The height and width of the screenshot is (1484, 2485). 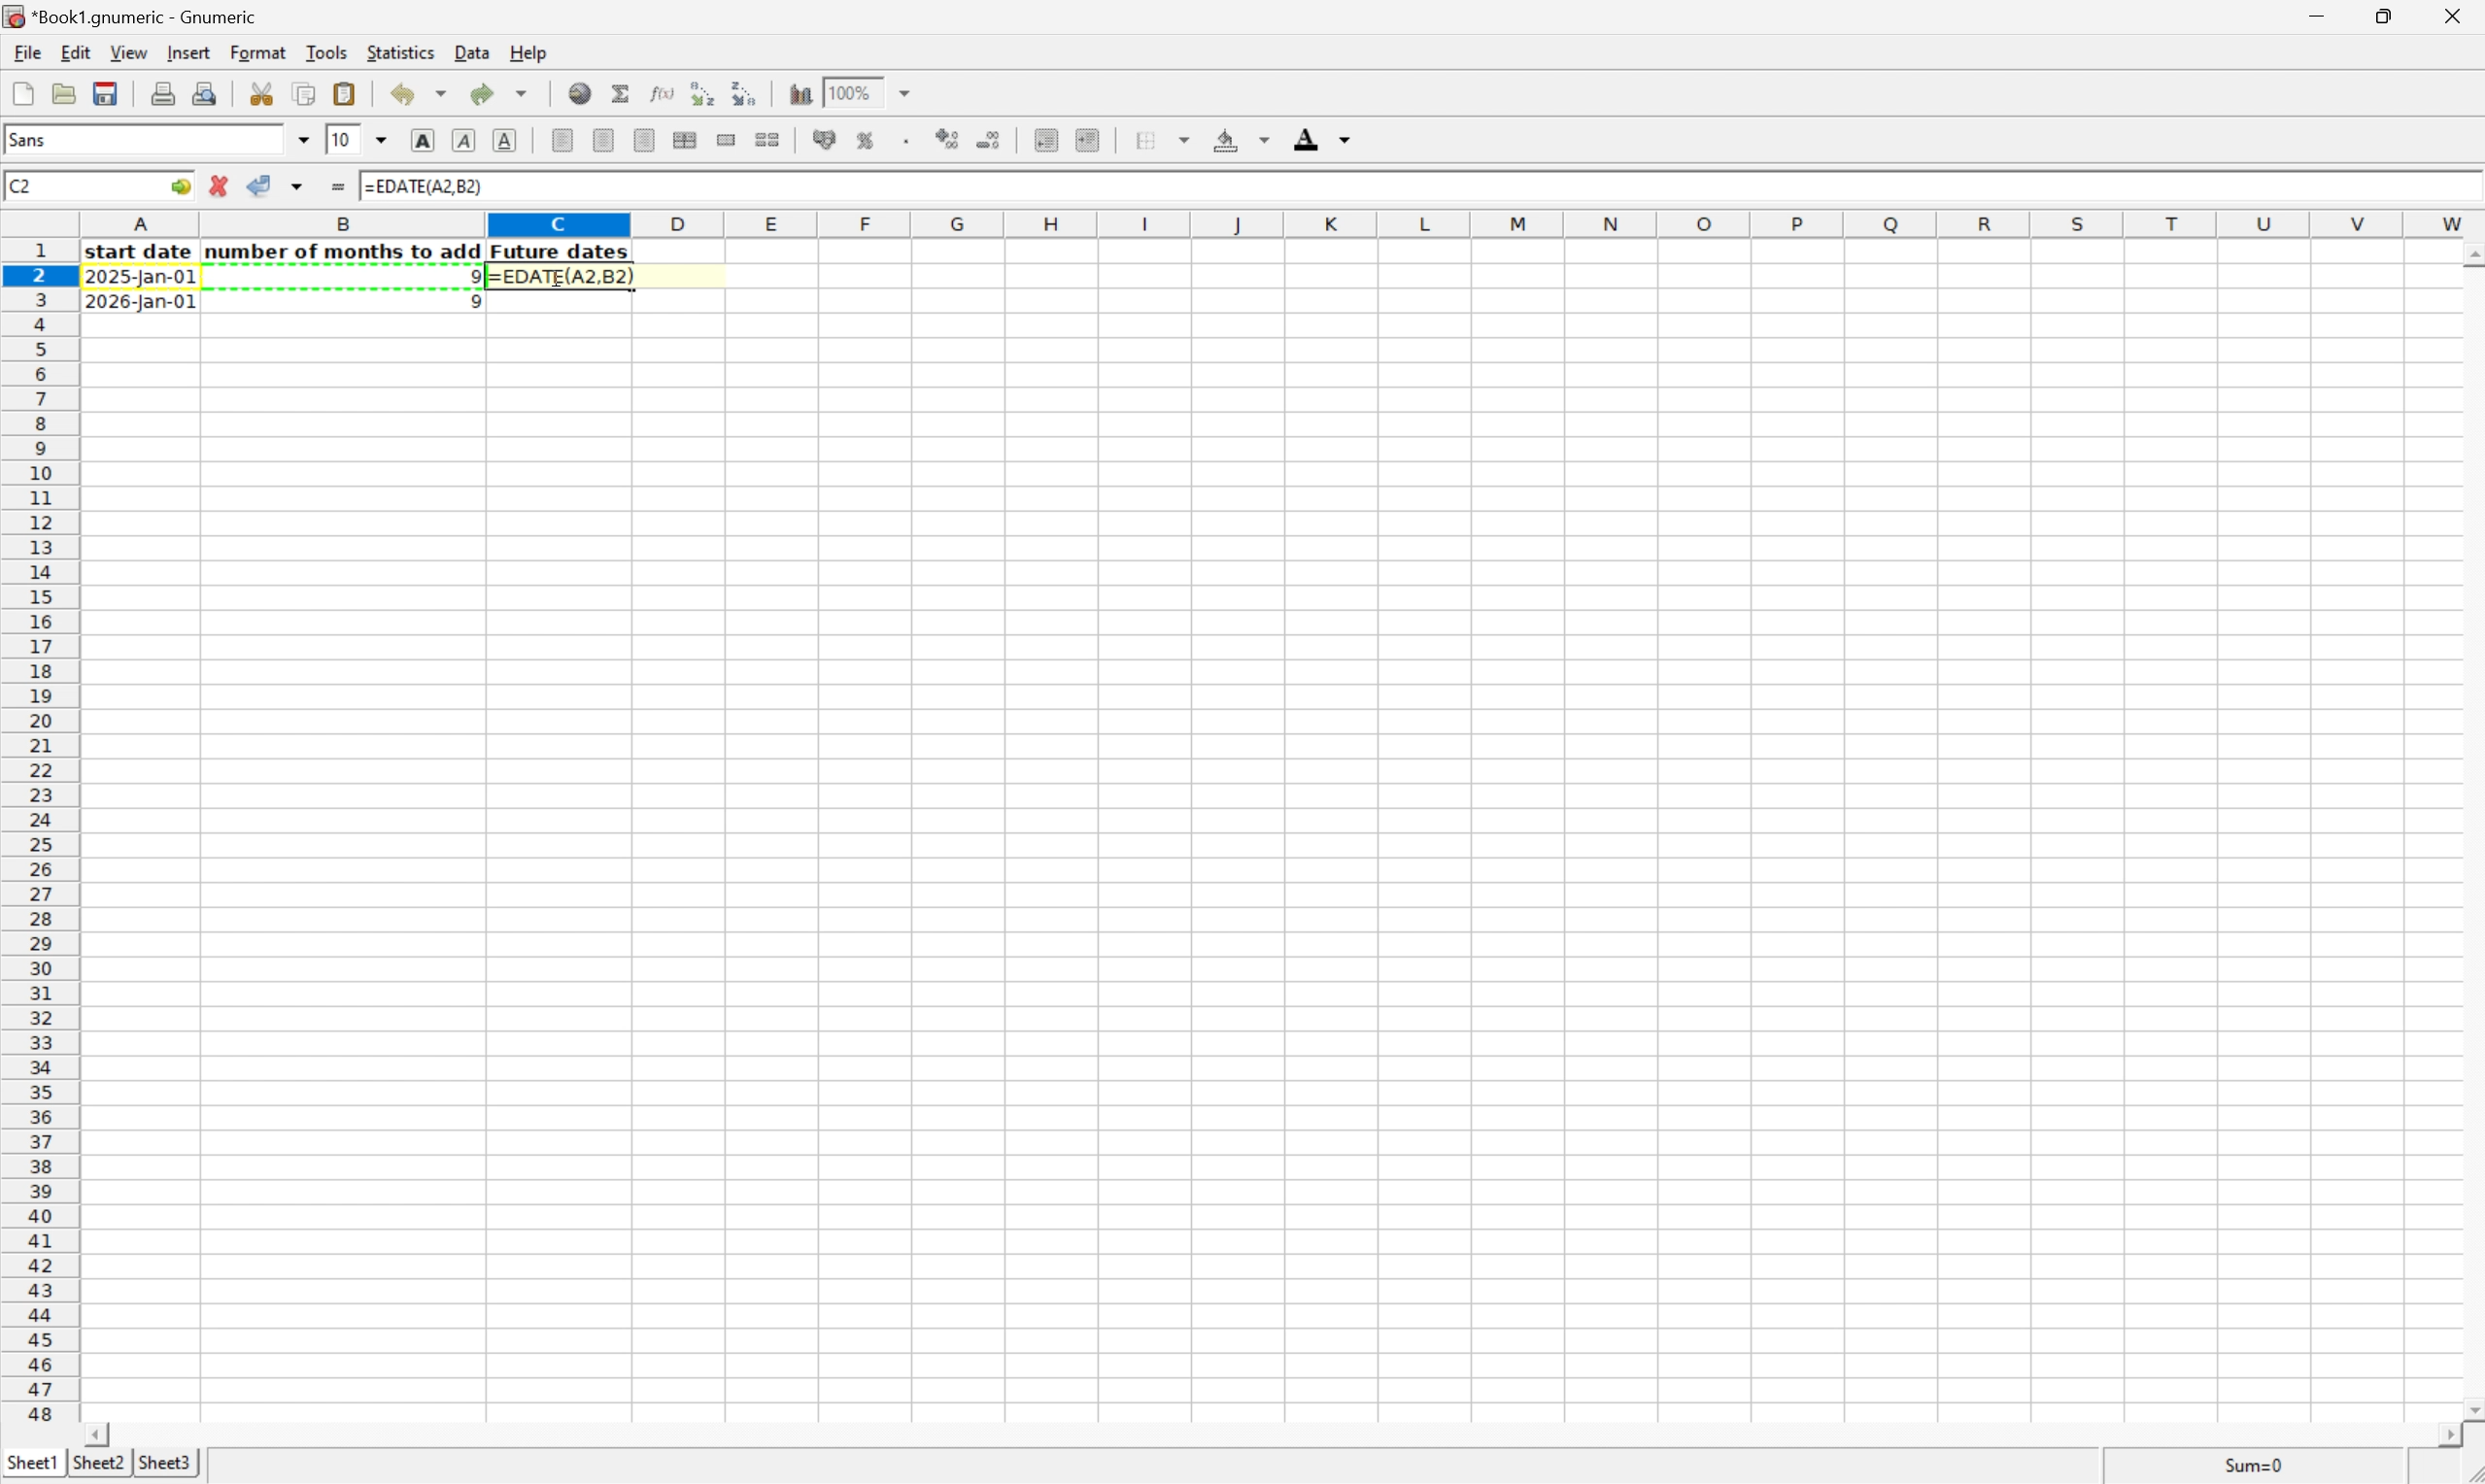 I want to click on Align Right, so click(x=645, y=140).